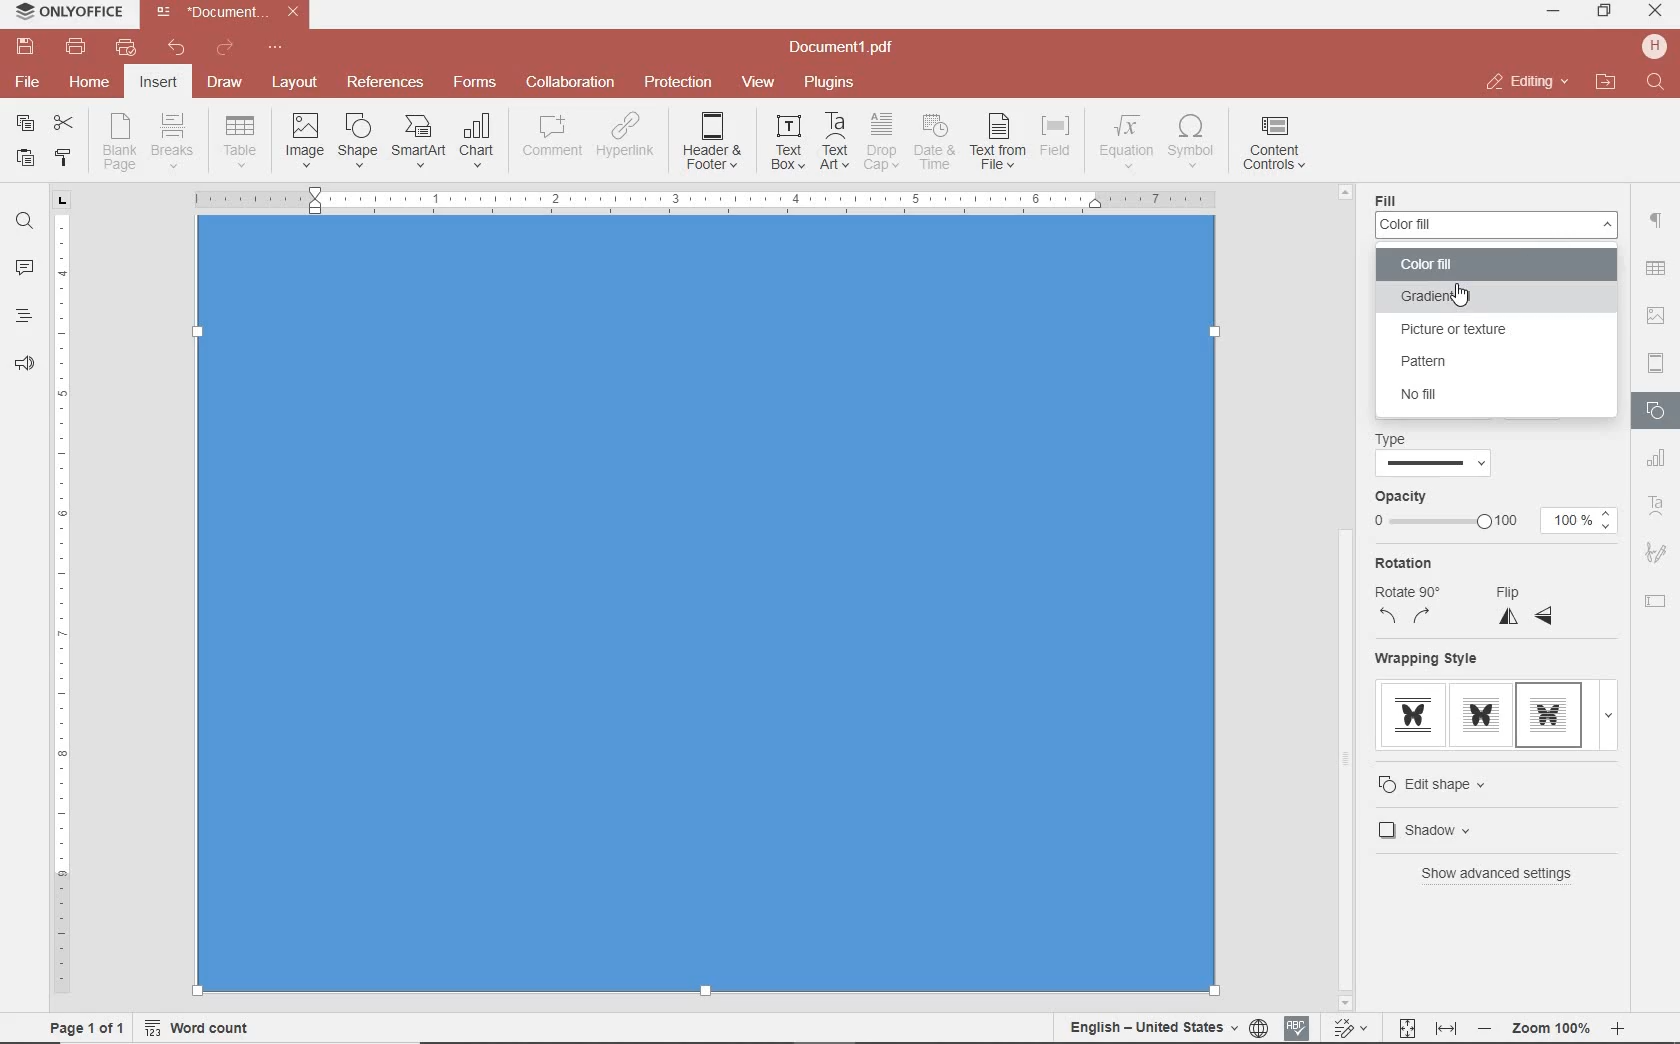 This screenshot has width=1680, height=1044. Describe the element at coordinates (1472, 398) in the screenshot. I see `NO FILL` at that location.